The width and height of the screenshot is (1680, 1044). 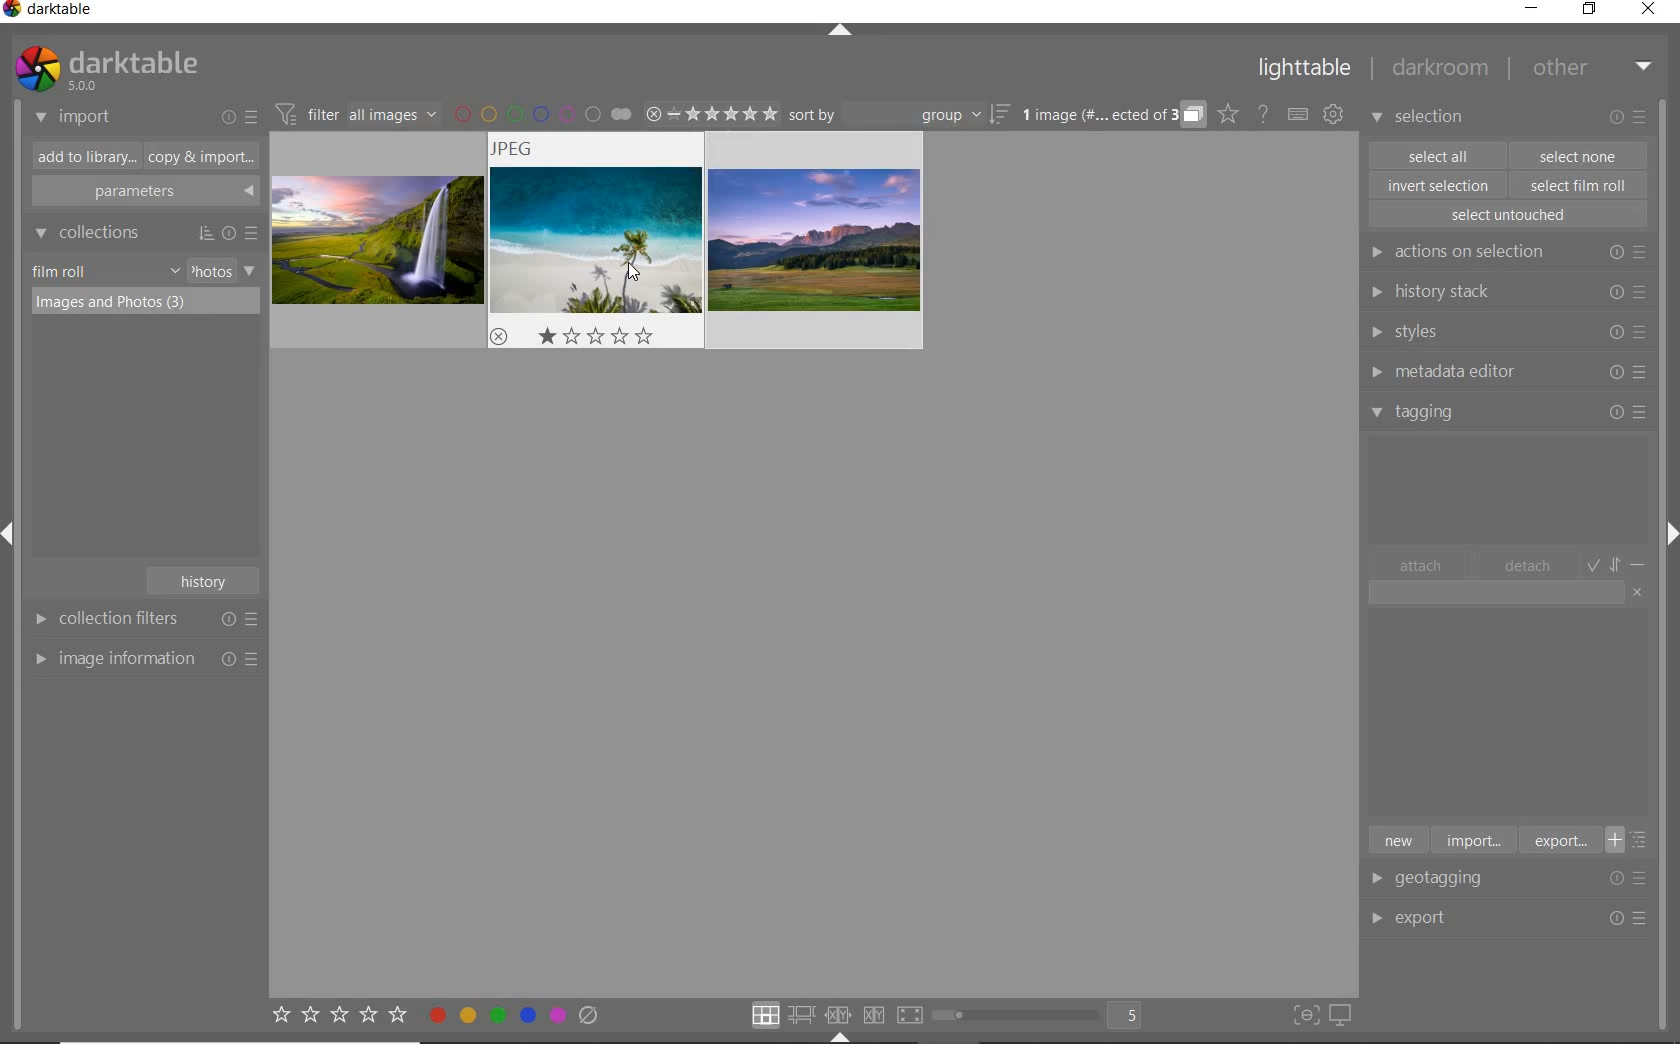 What do you see at coordinates (635, 274) in the screenshot?
I see `cursor` at bounding box center [635, 274].